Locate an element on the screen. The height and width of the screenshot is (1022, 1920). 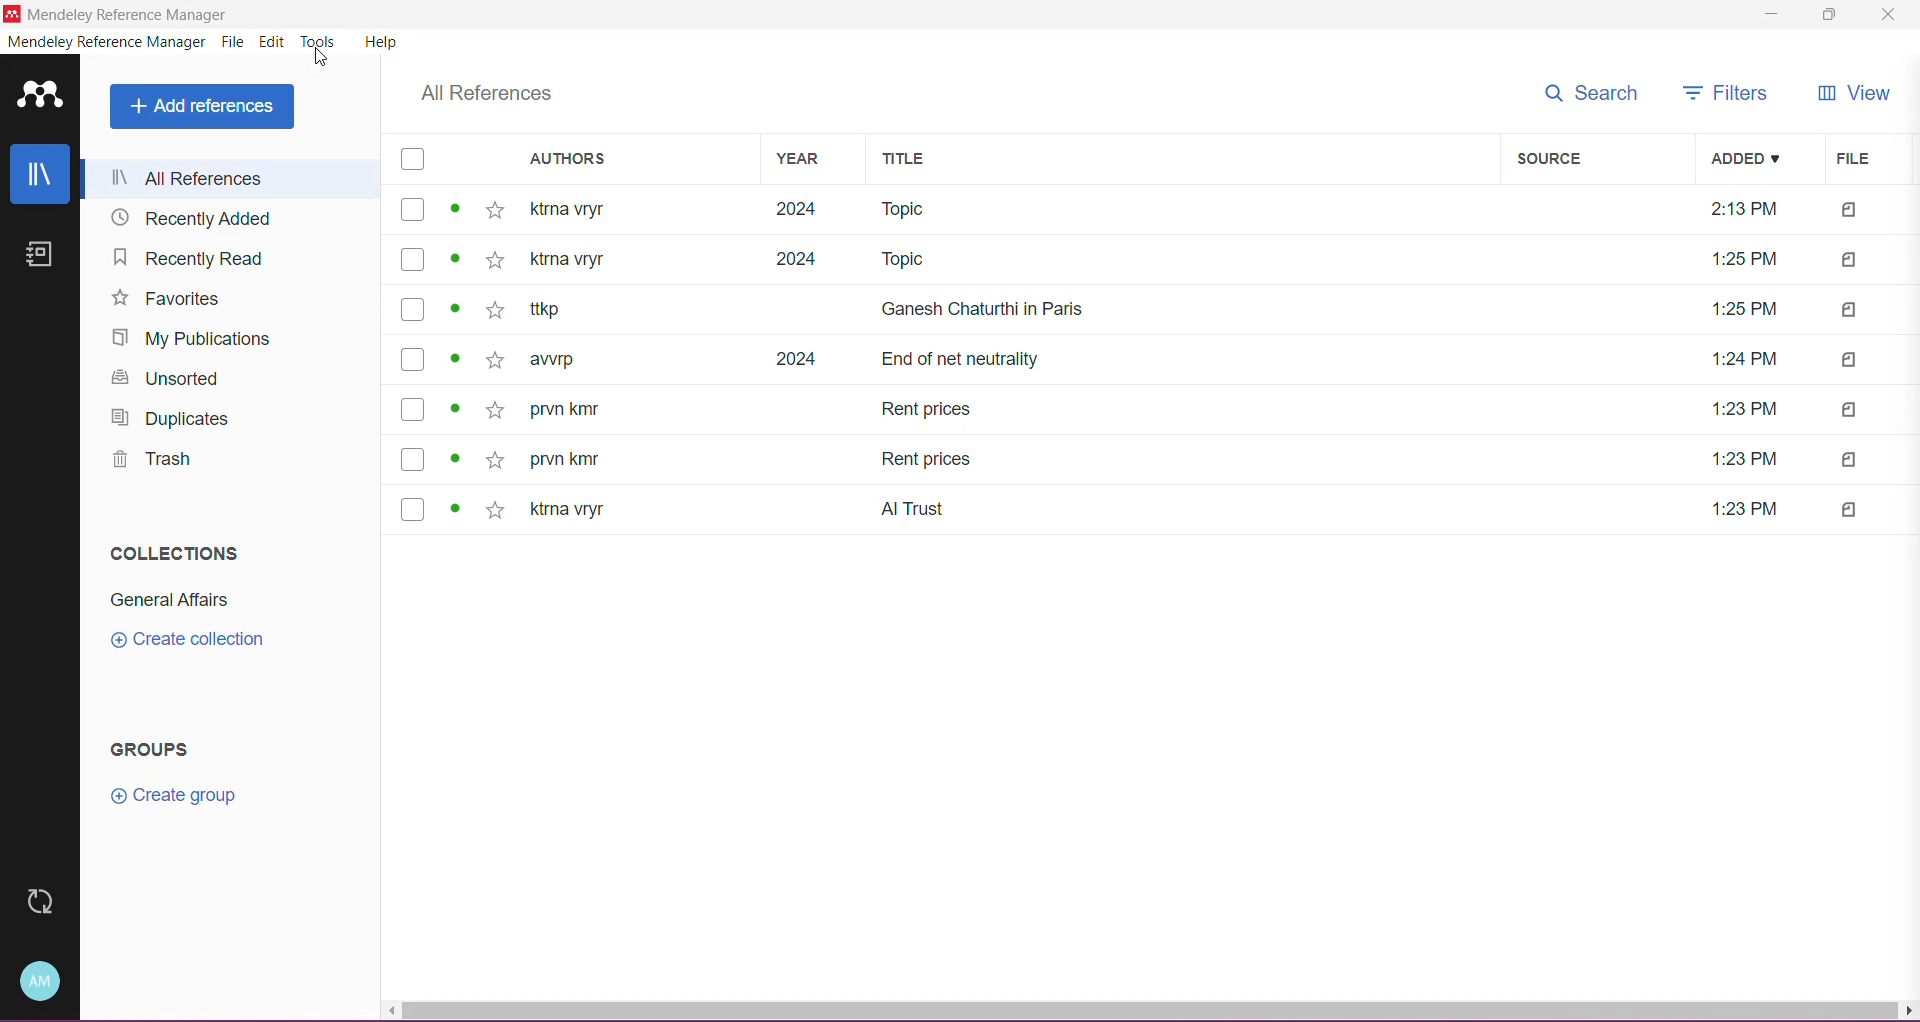
Click to view Info is located at coordinates (457, 212).